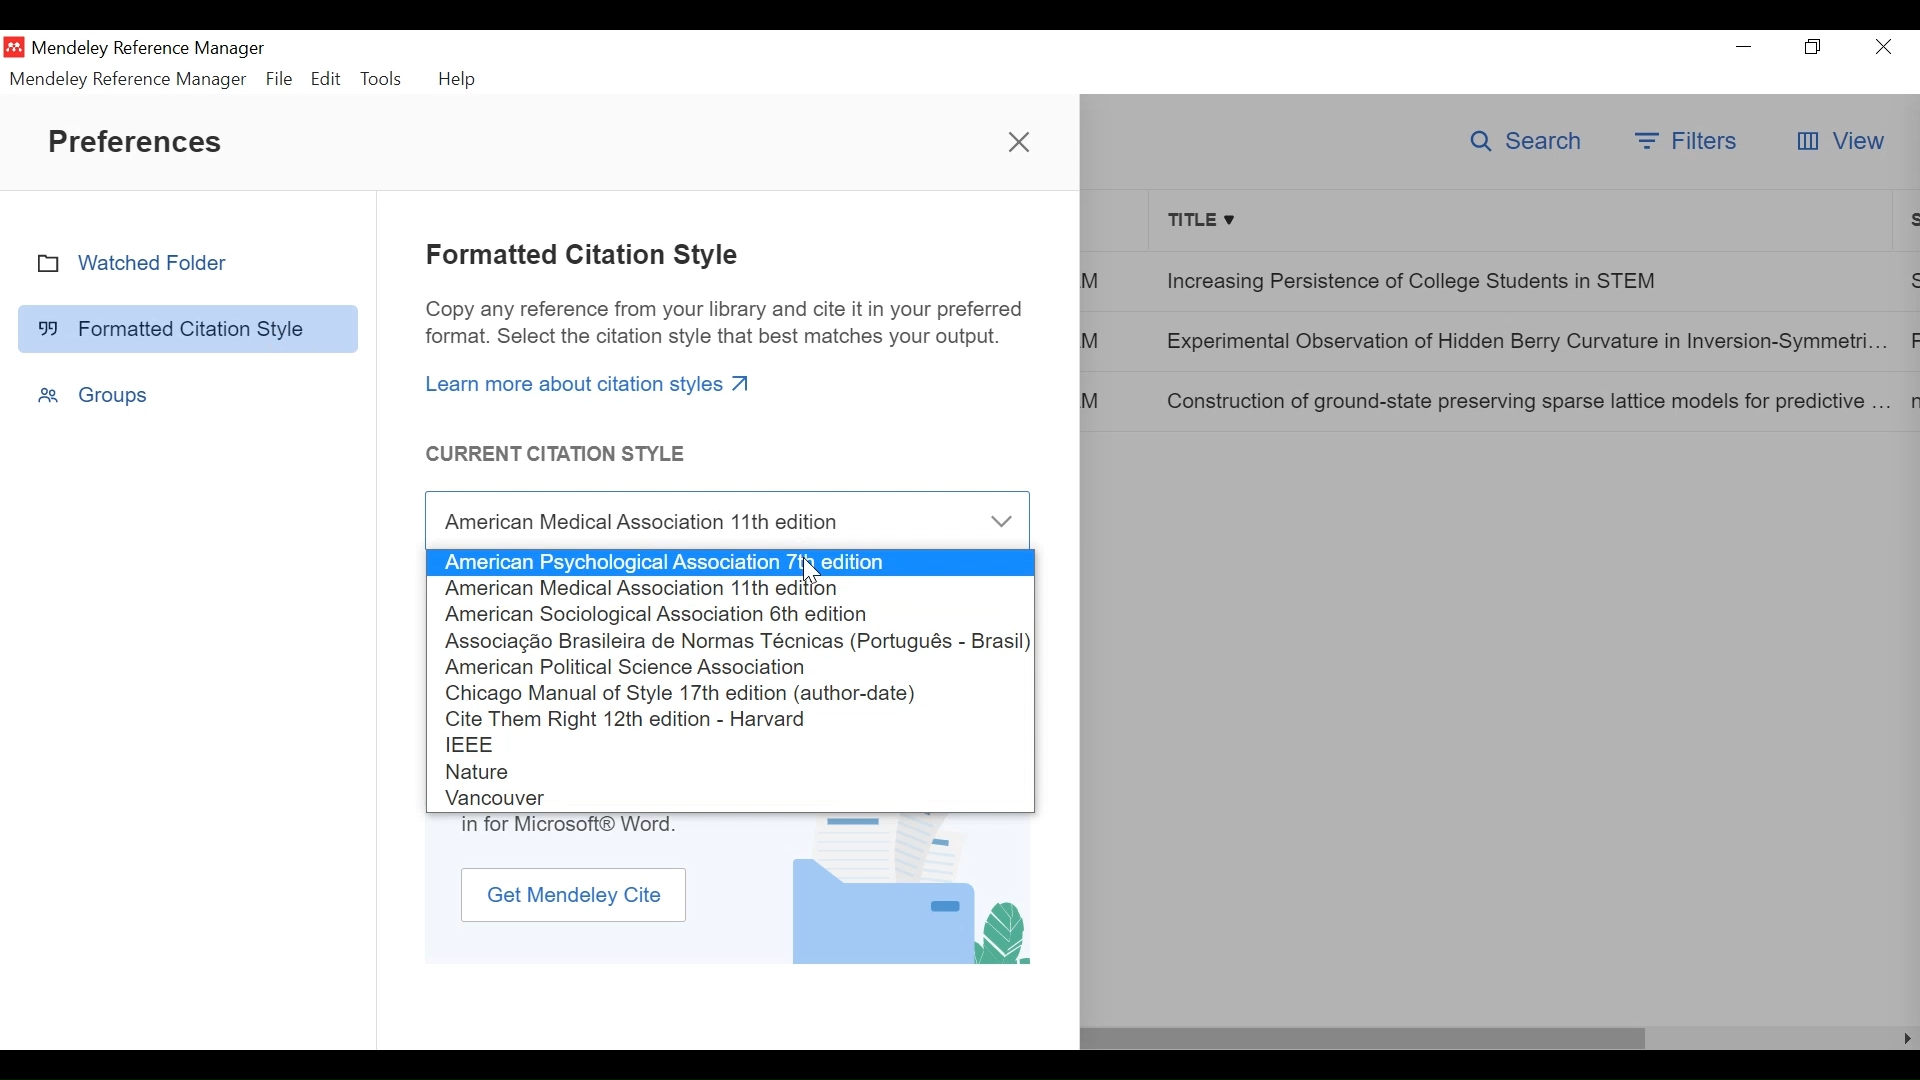  What do you see at coordinates (1520, 279) in the screenshot?
I see `Increasing Persistence of College Students in STEM` at bounding box center [1520, 279].